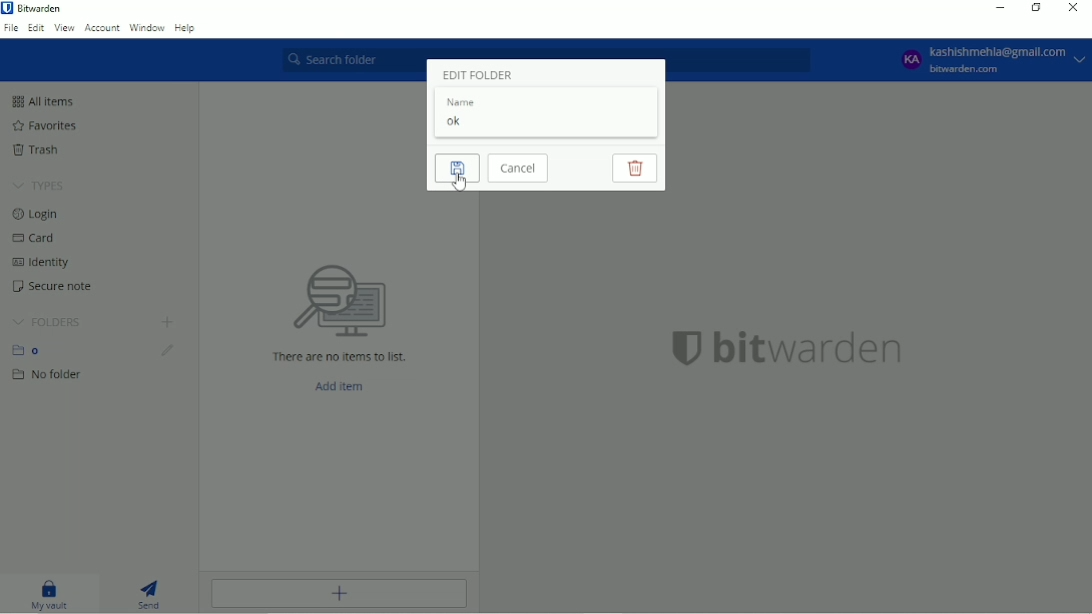 The image size is (1092, 614). Describe the element at coordinates (463, 102) in the screenshot. I see `Name` at that location.